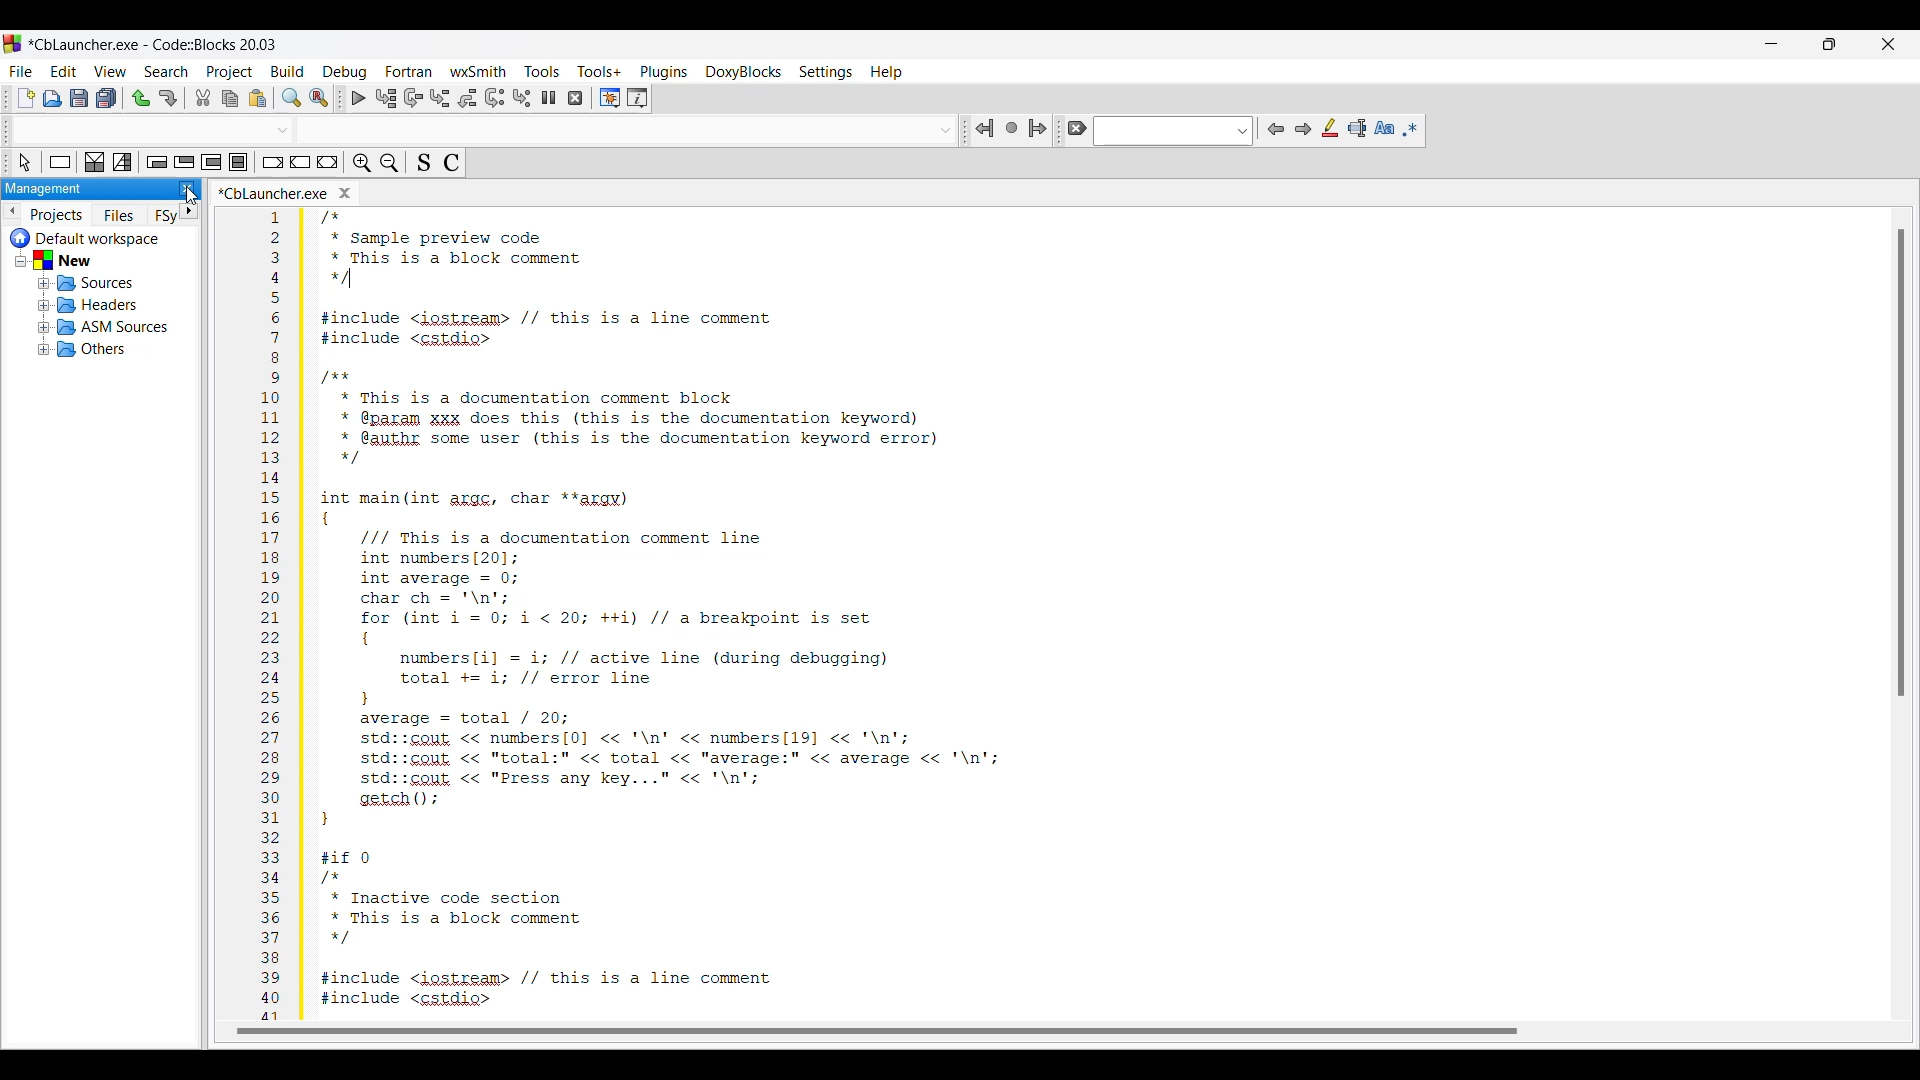 Image resolution: width=1920 pixels, height=1080 pixels. I want to click on Selection, so click(123, 162).